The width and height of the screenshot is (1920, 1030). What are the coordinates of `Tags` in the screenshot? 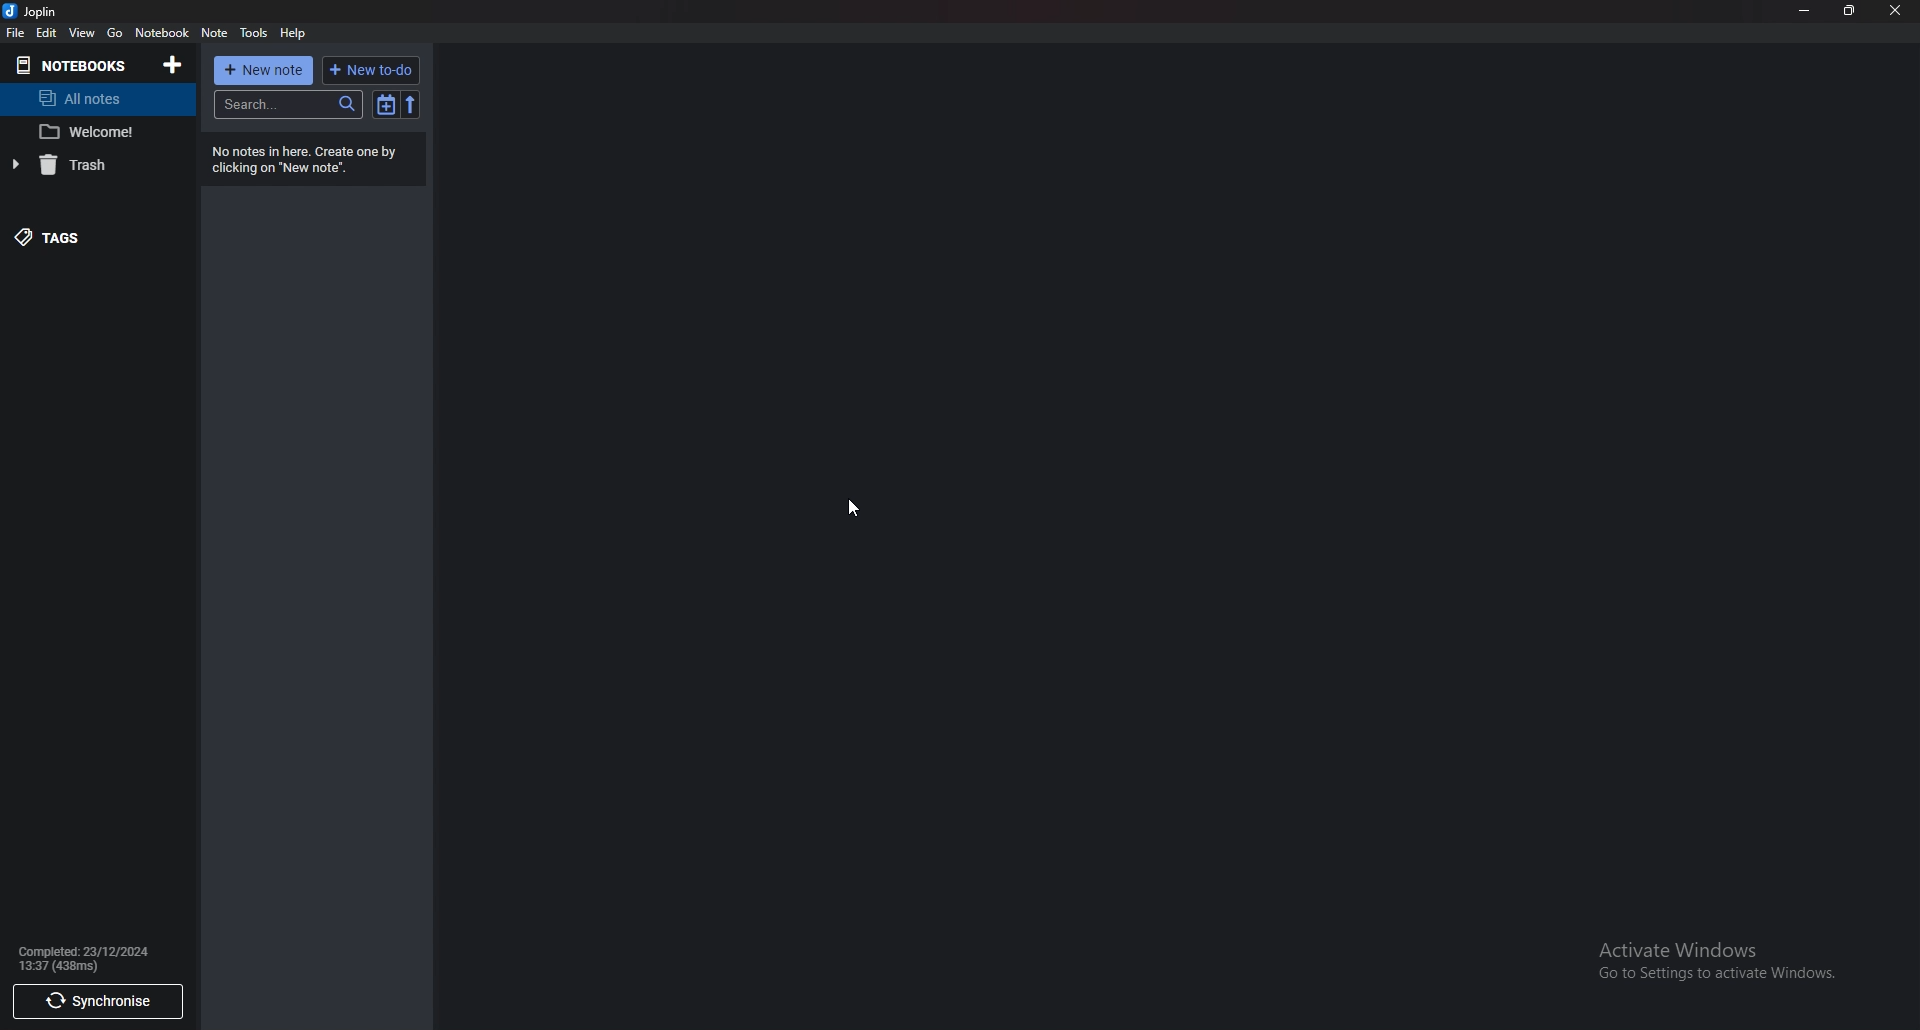 It's located at (78, 239).